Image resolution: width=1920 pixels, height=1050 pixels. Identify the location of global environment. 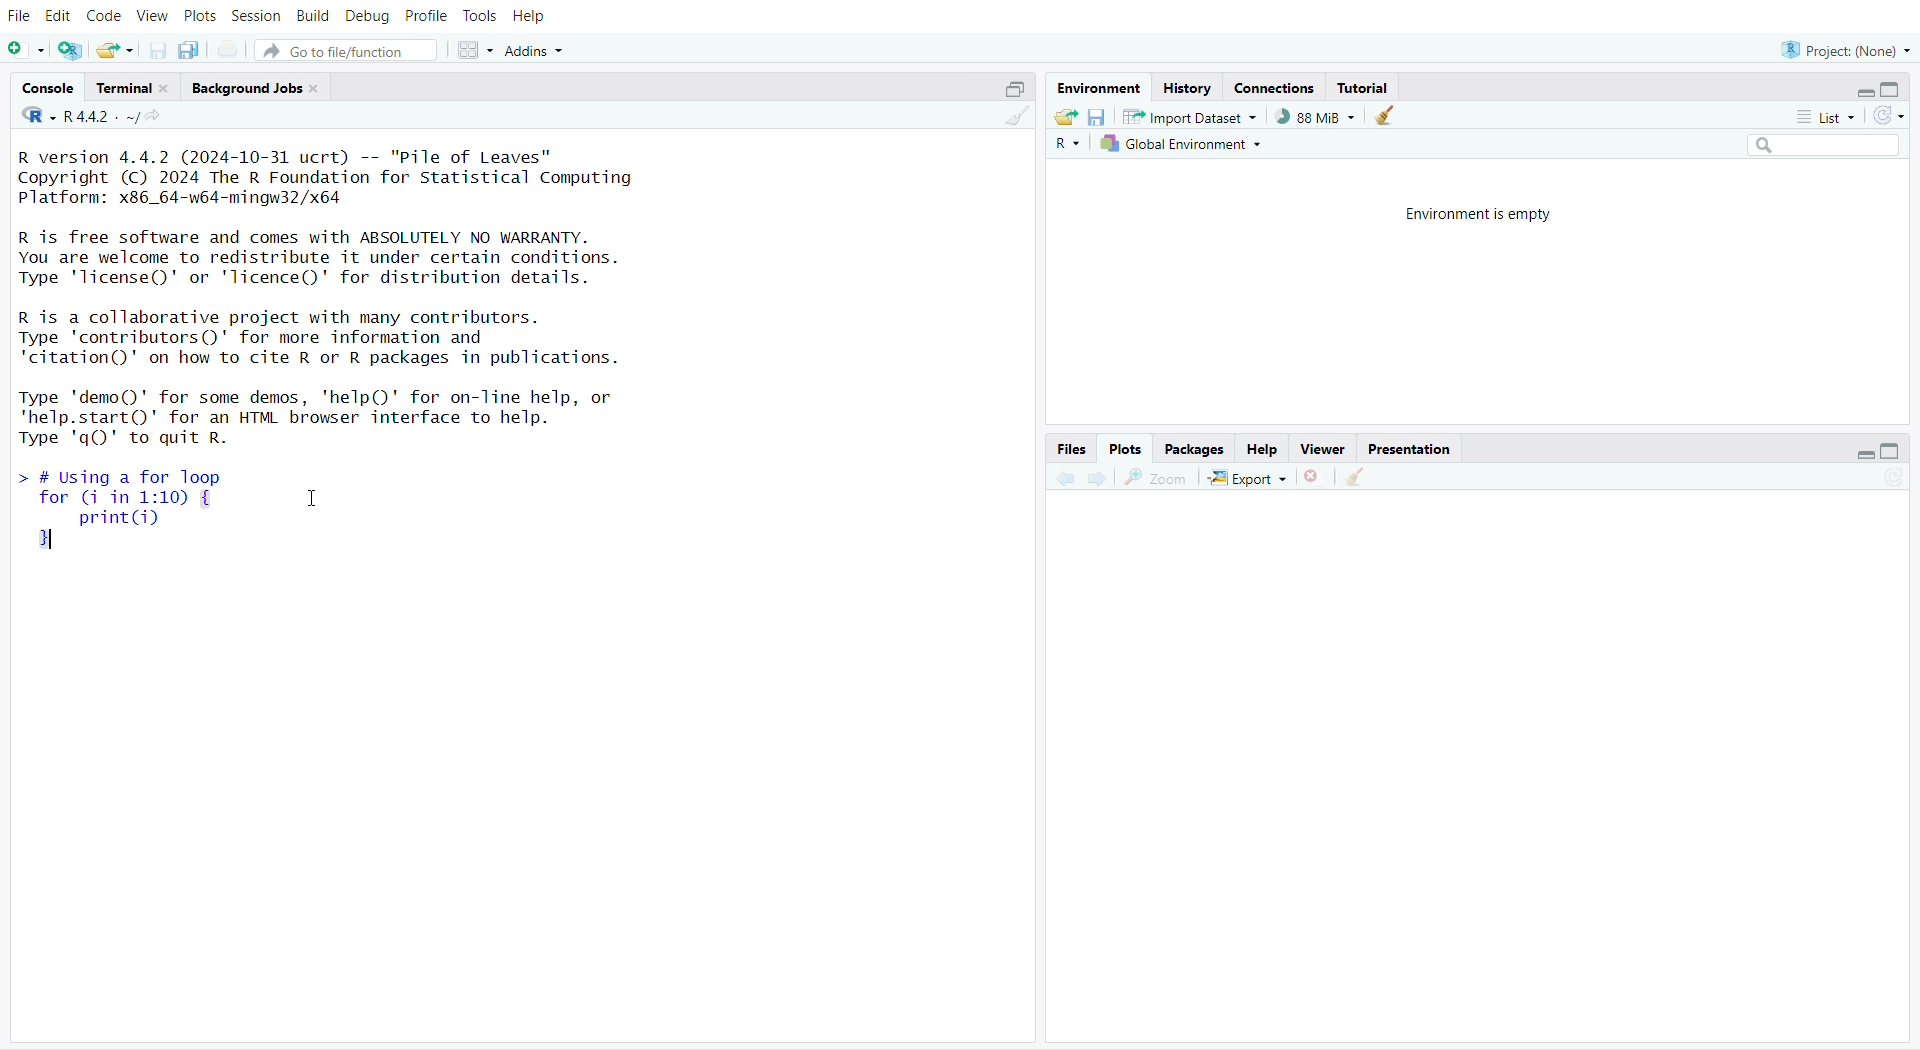
(1184, 145).